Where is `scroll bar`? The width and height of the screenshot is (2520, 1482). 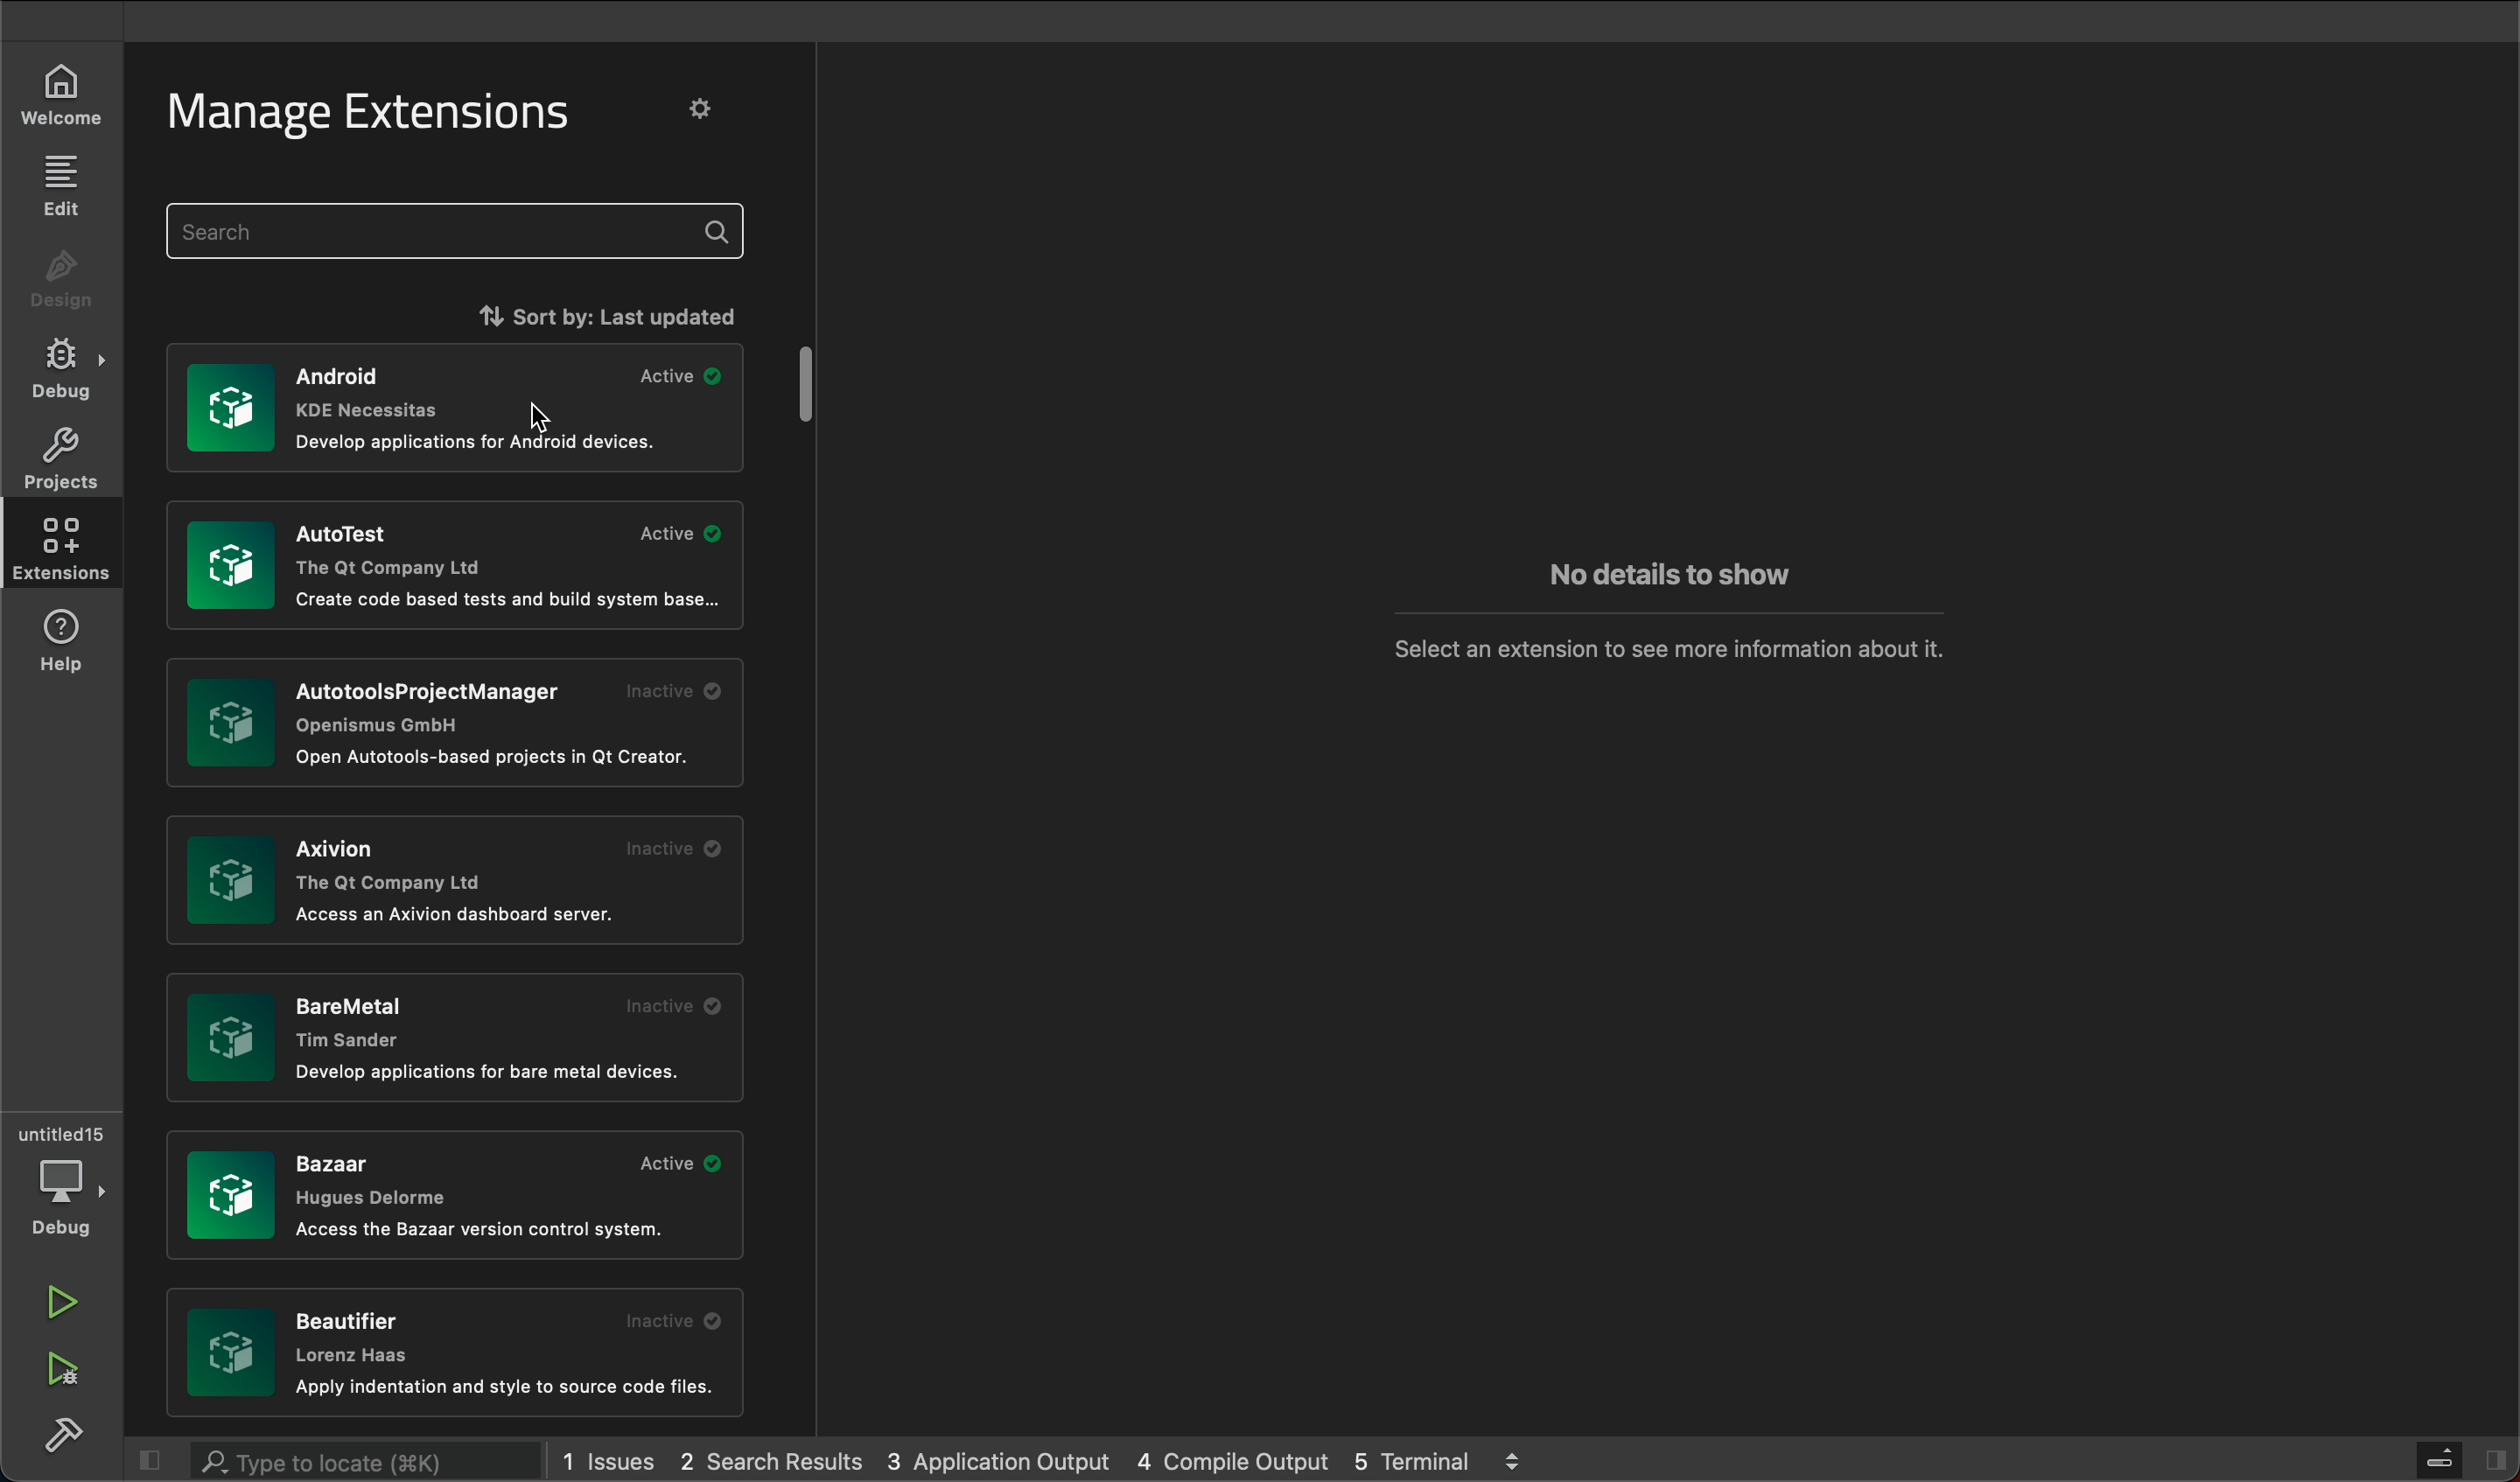 scroll bar is located at coordinates (811, 387).